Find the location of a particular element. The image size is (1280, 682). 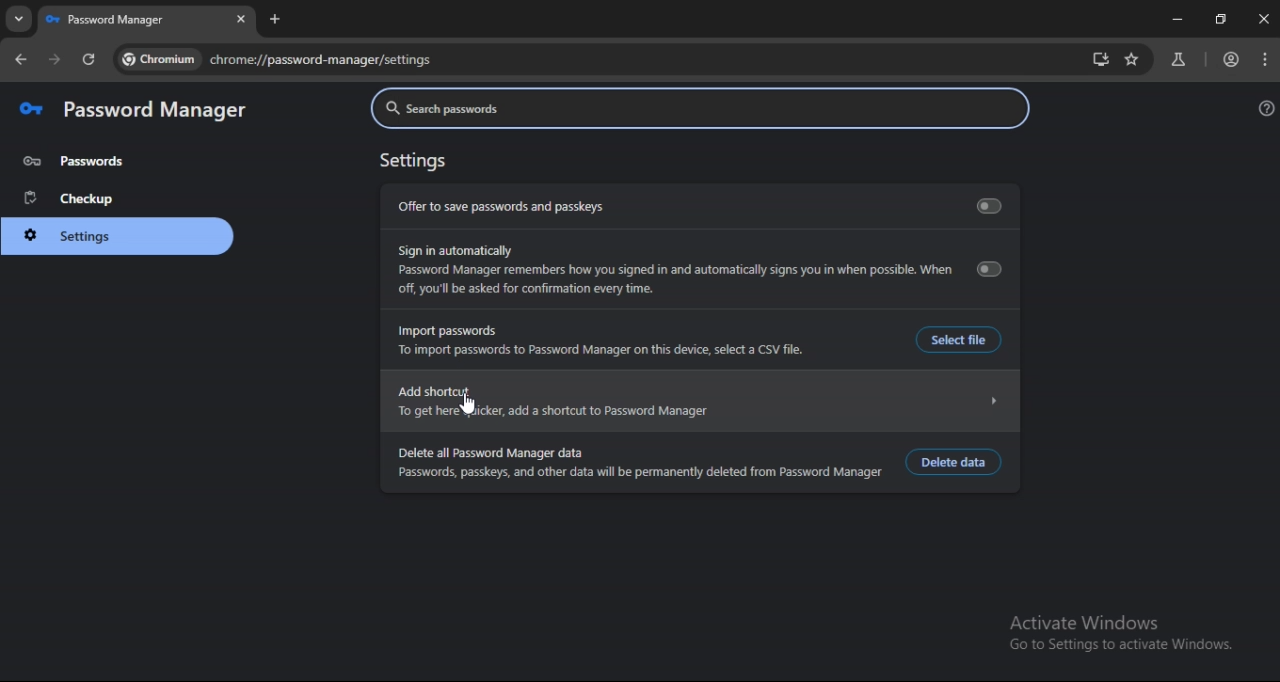

reload page is located at coordinates (90, 63).